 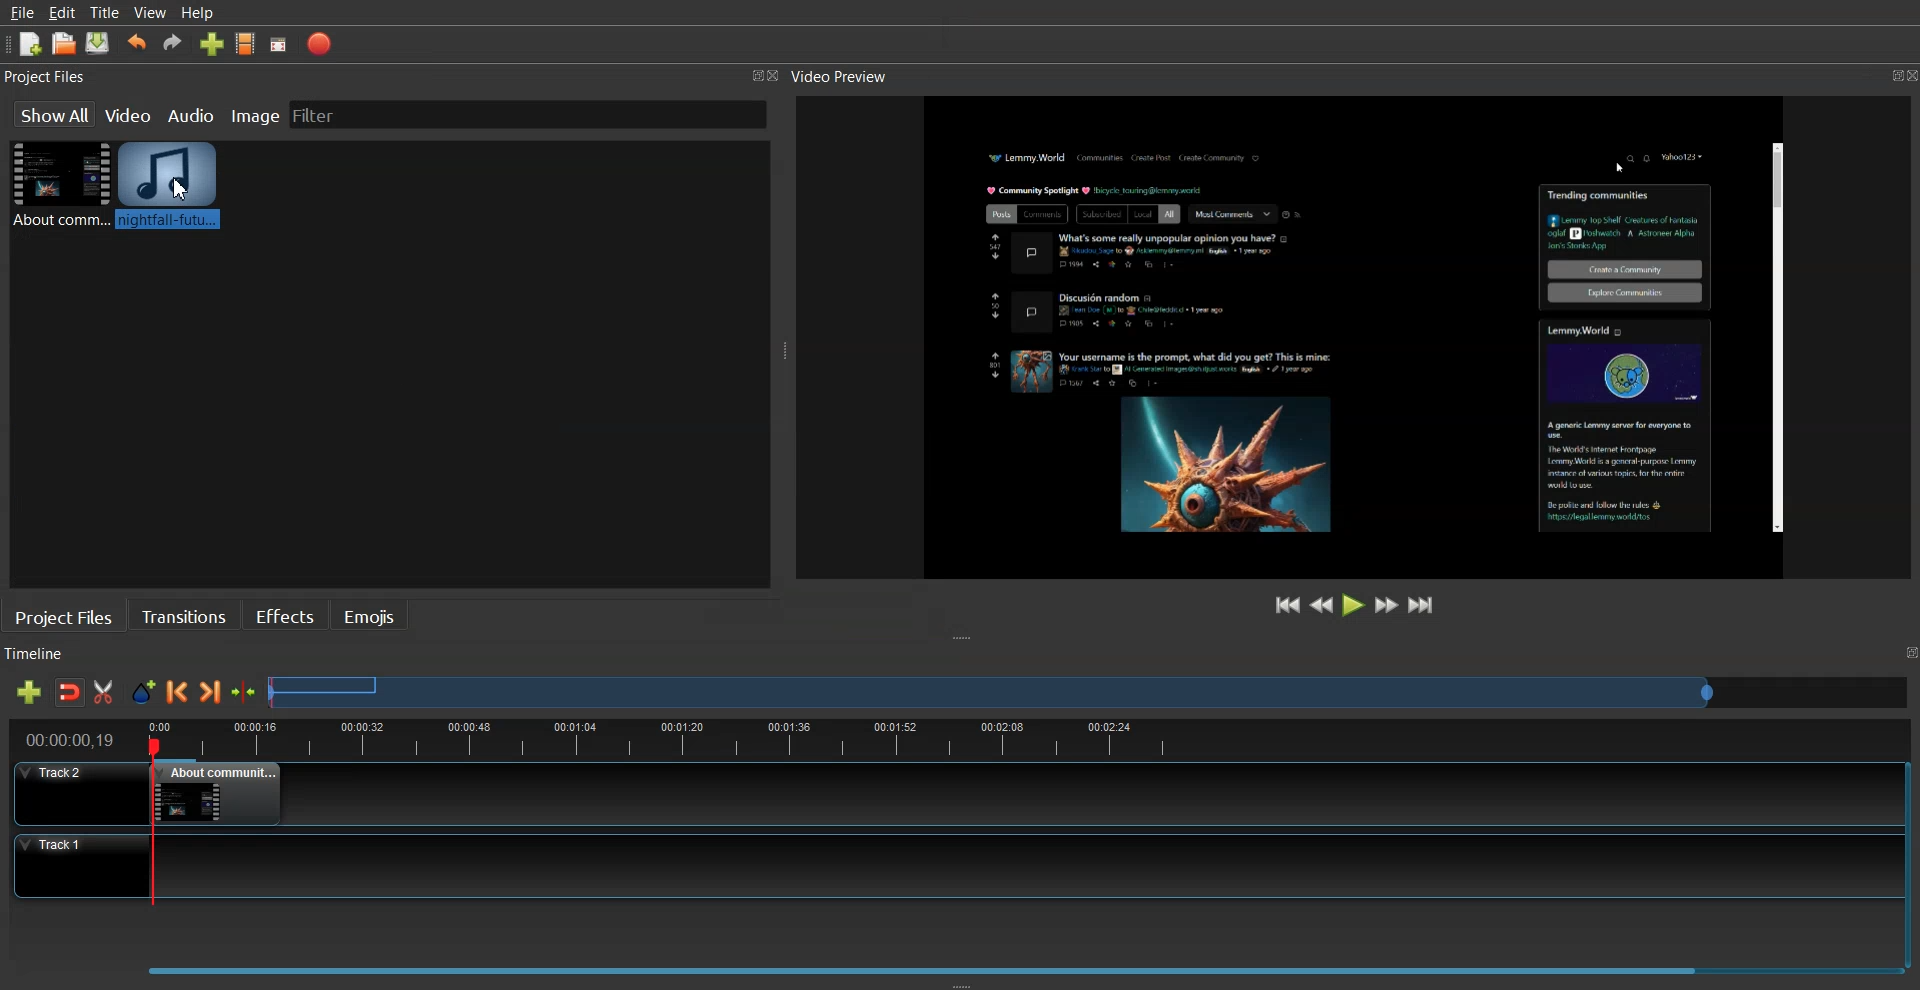 I want to click on Video, so click(x=130, y=113).